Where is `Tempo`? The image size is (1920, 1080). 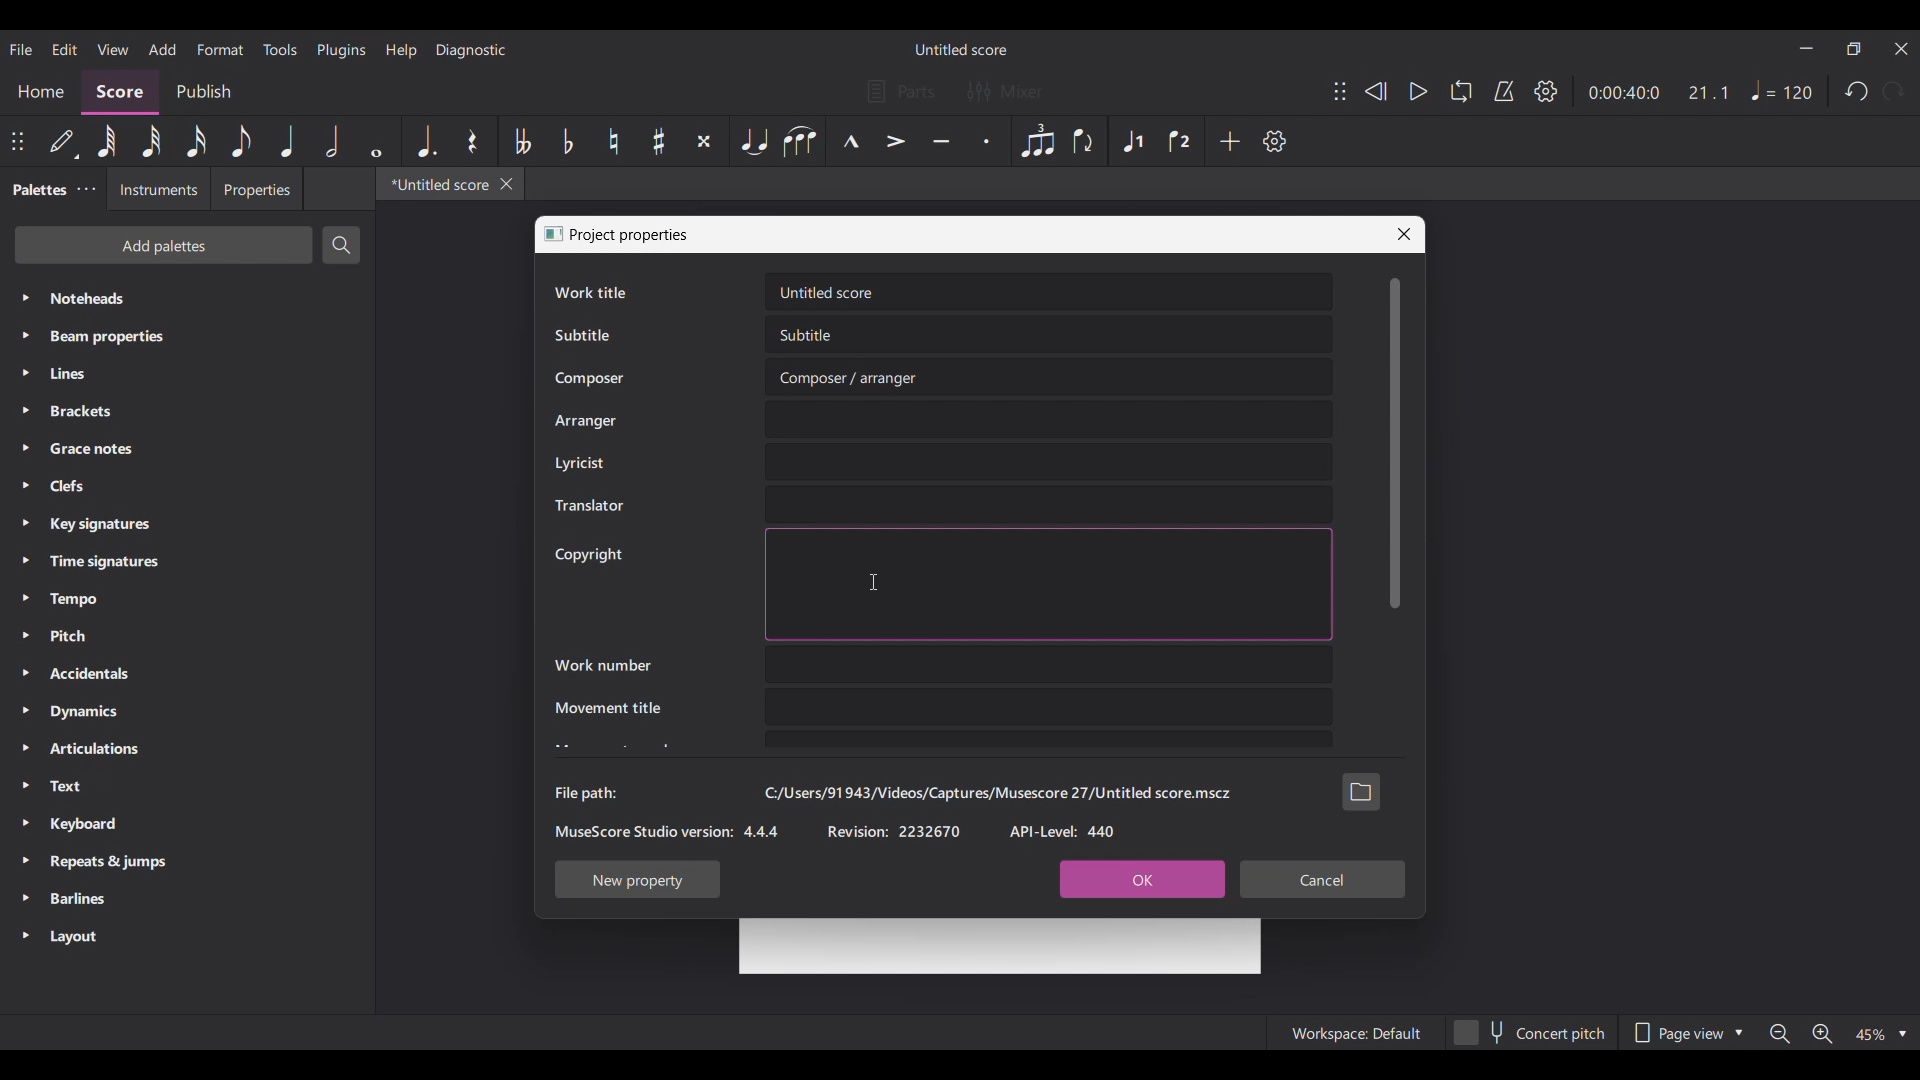
Tempo is located at coordinates (187, 599).